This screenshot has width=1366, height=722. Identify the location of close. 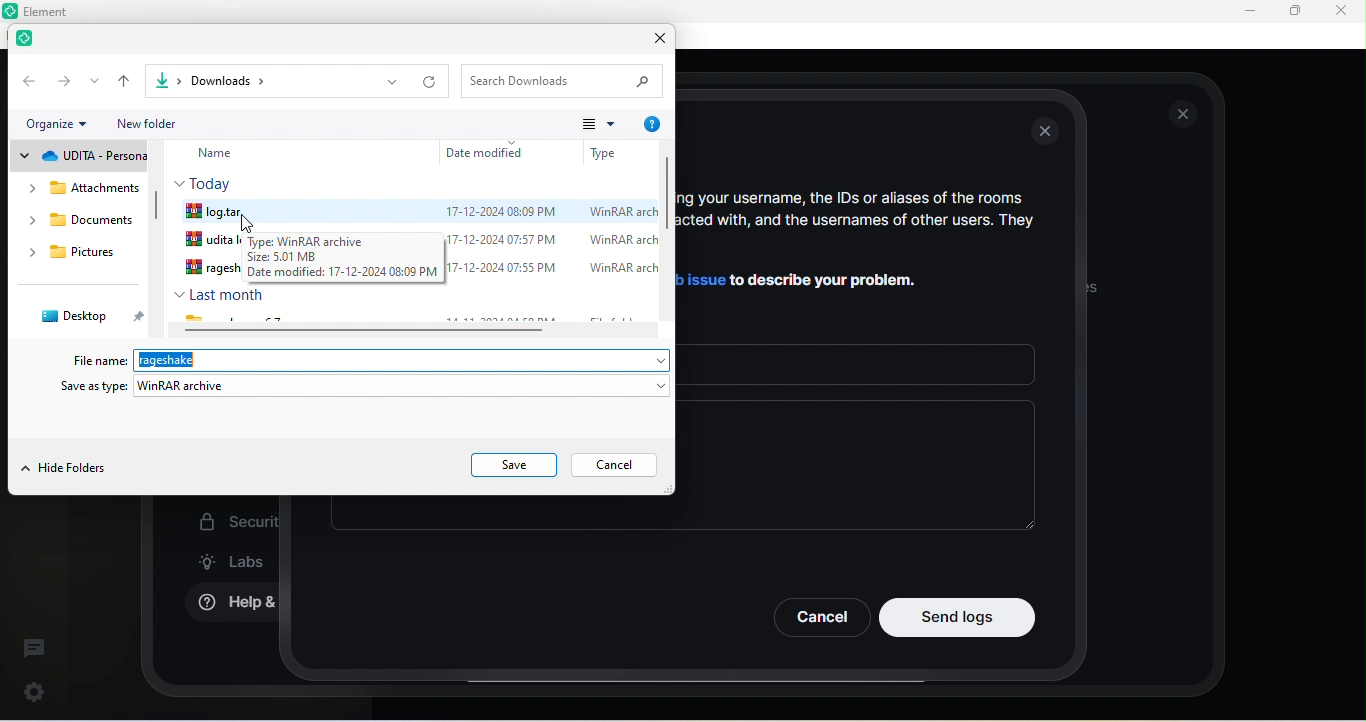
(1184, 114).